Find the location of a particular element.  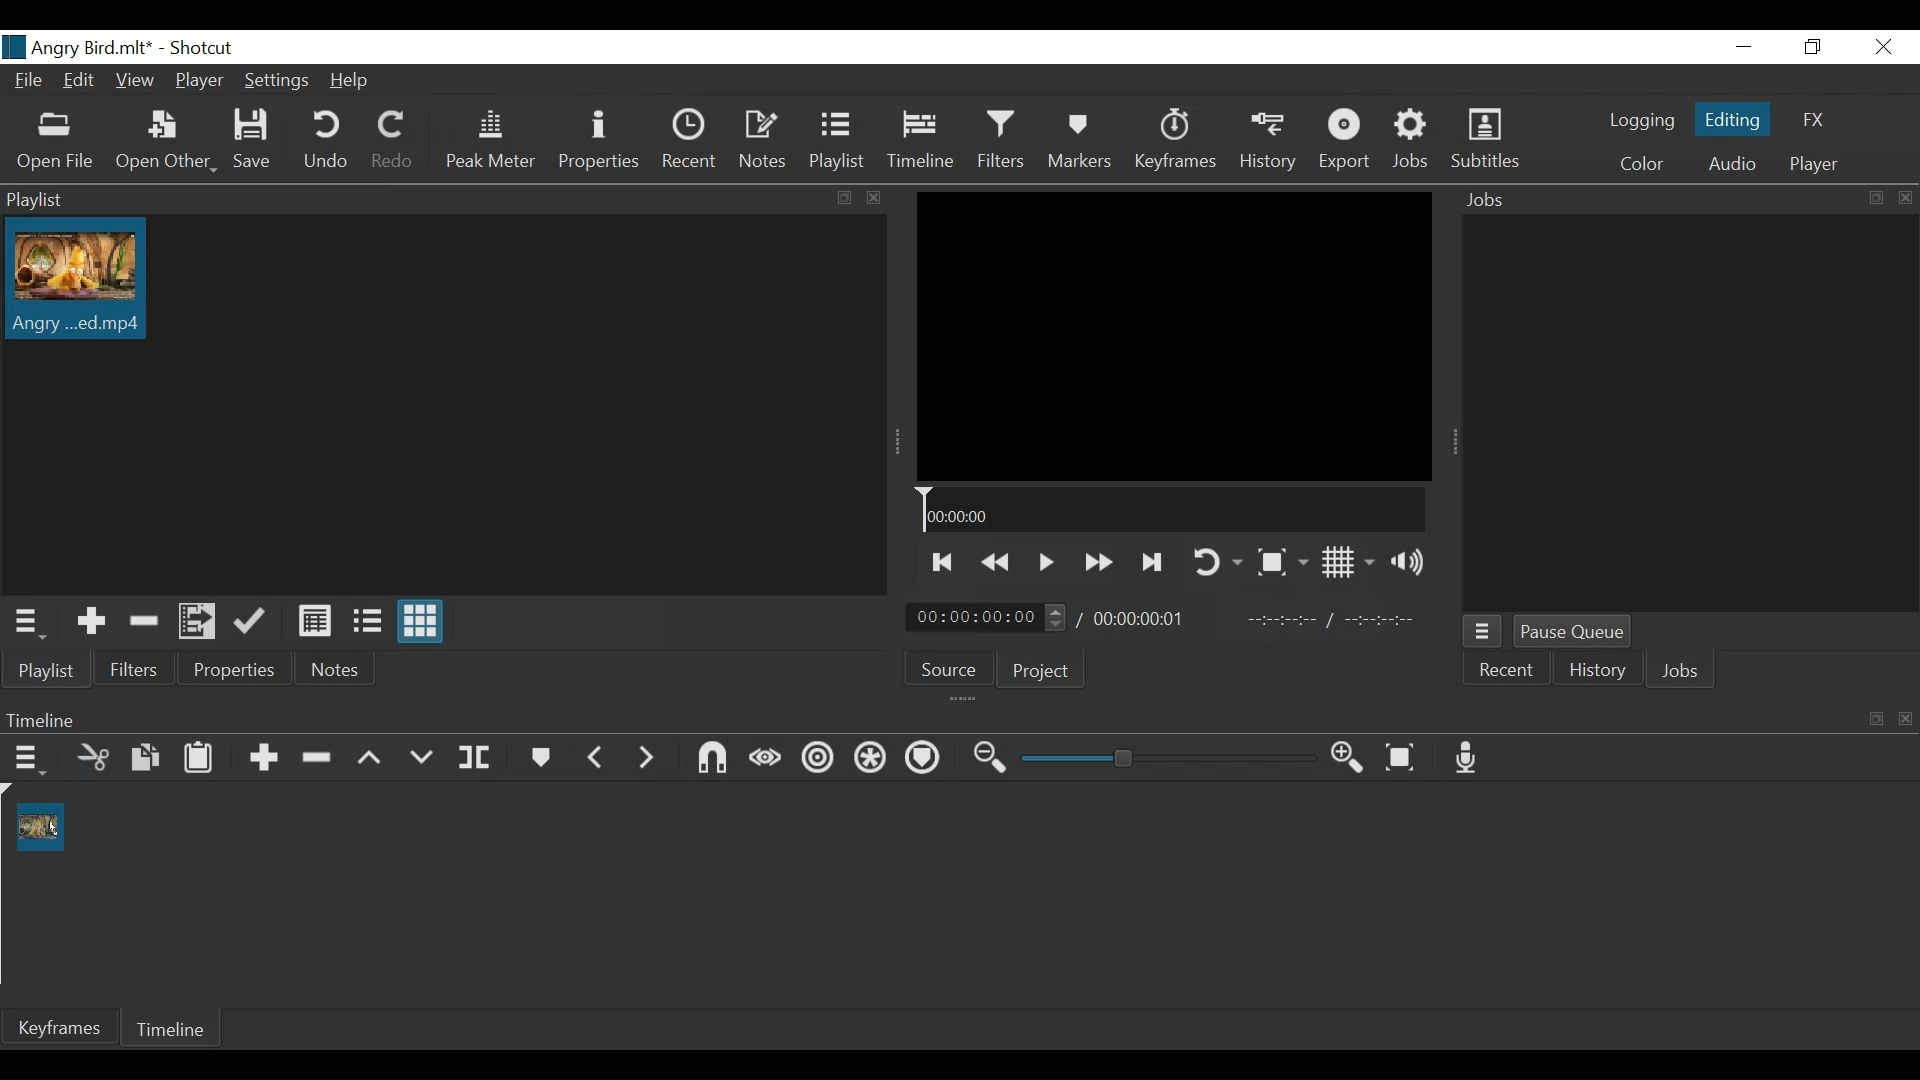

Open Other is located at coordinates (164, 143).